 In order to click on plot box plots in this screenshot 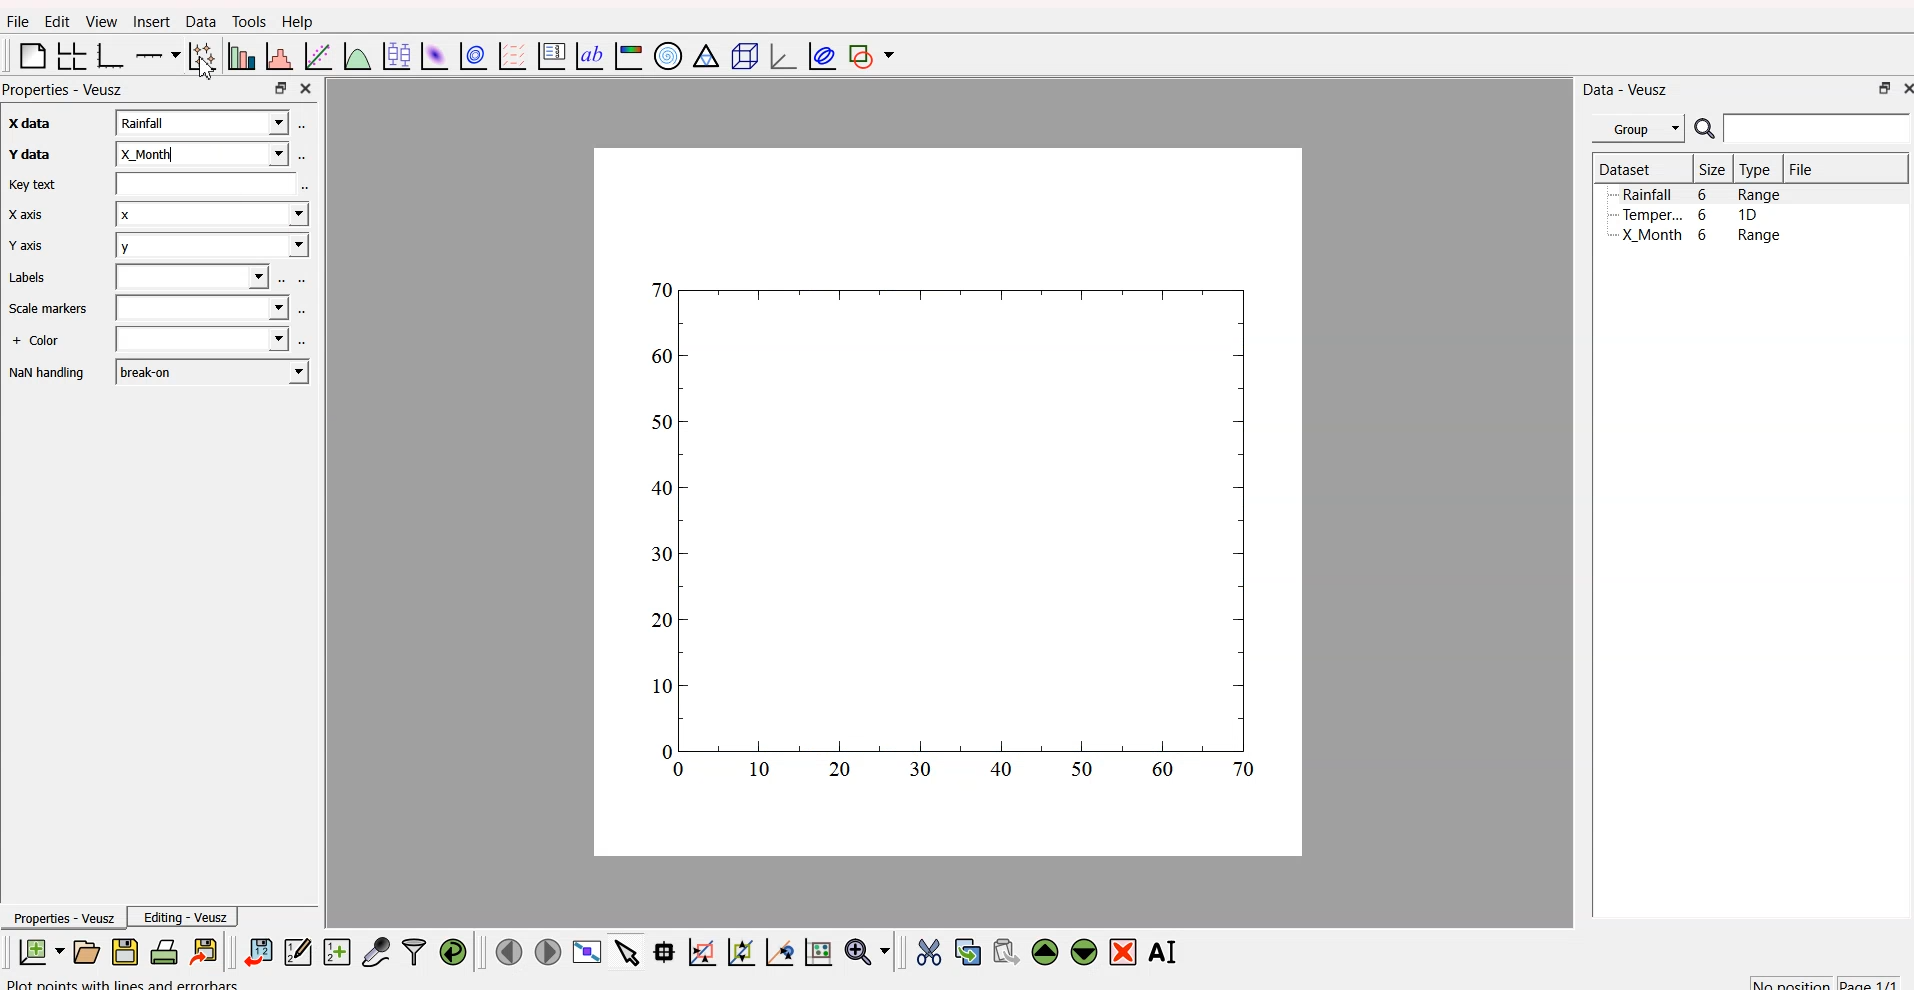, I will do `click(396, 54)`.